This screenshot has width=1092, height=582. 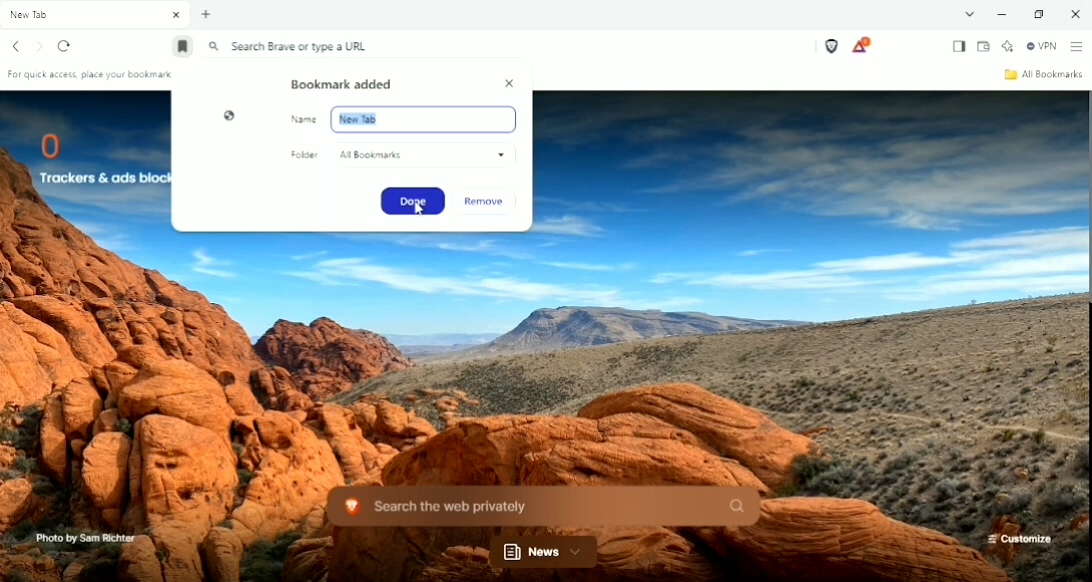 What do you see at coordinates (181, 49) in the screenshot?
I see `Bookmark this tab` at bounding box center [181, 49].